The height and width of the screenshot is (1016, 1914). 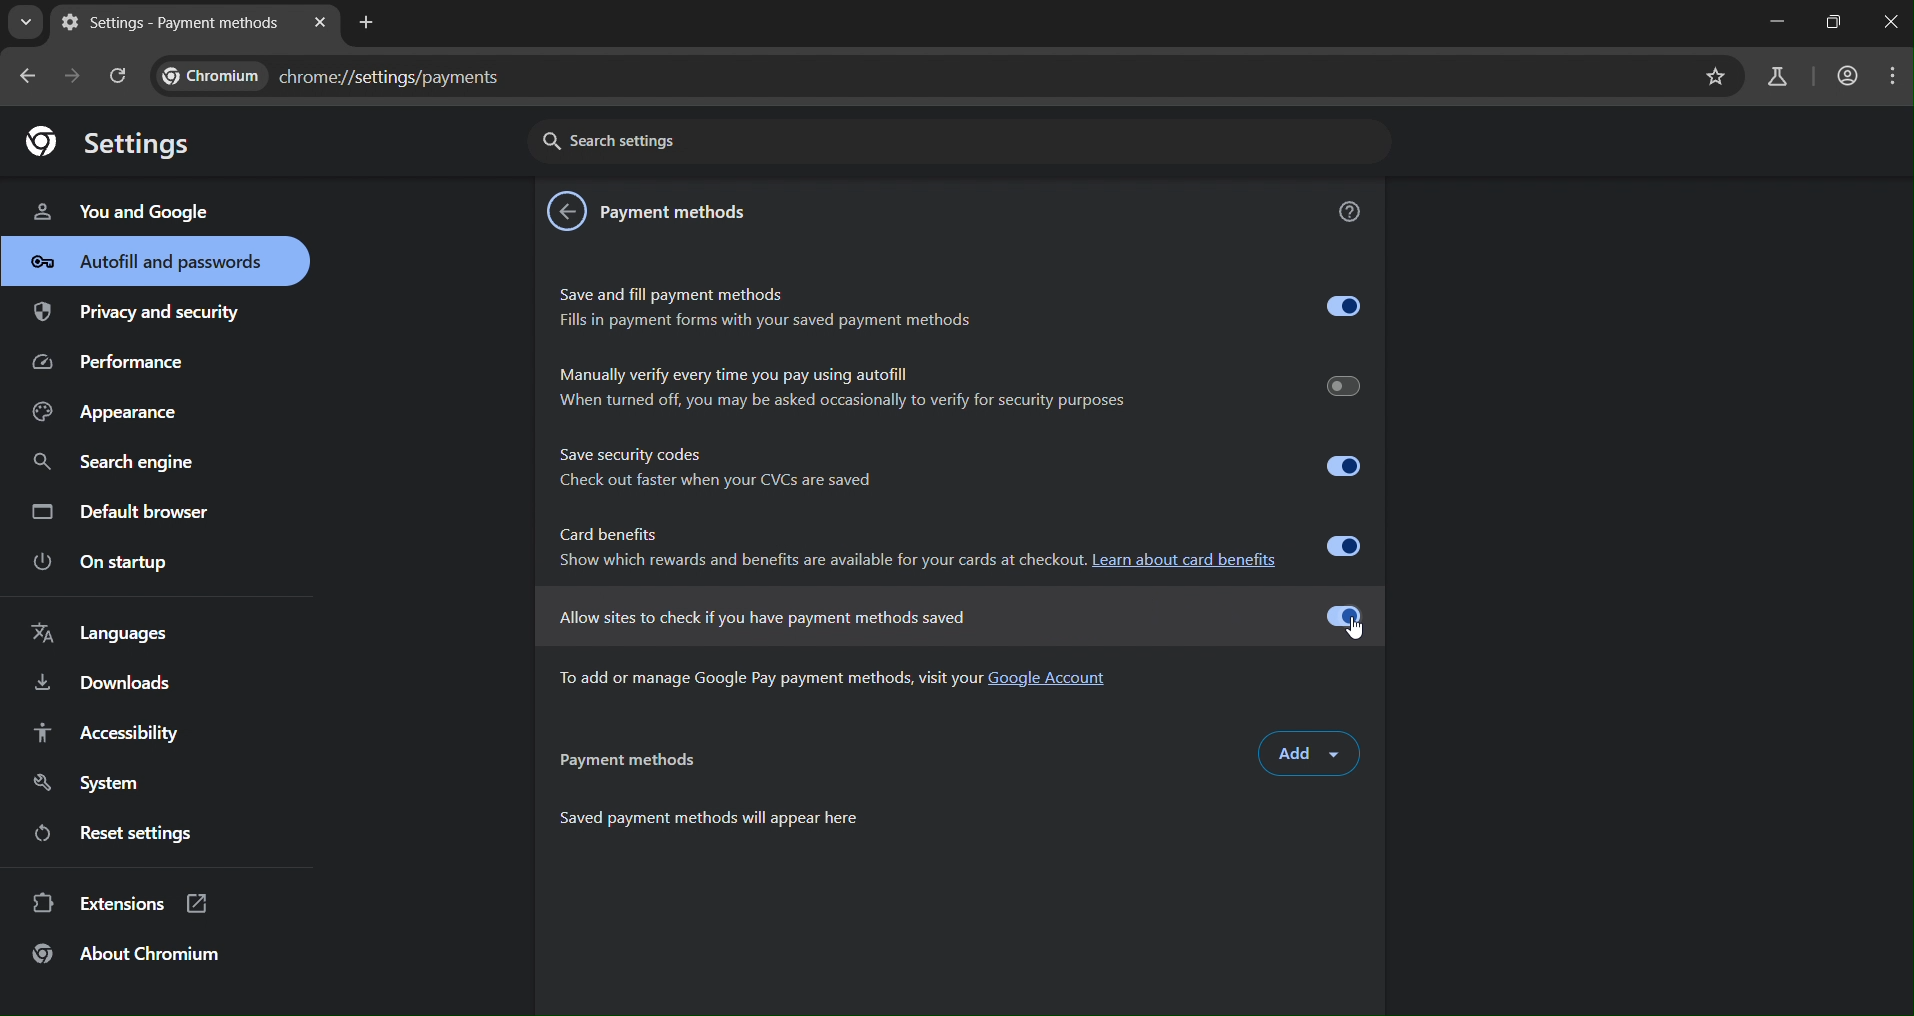 What do you see at coordinates (25, 23) in the screenshot?
I see `search tab` at bounding box center [25, 23].